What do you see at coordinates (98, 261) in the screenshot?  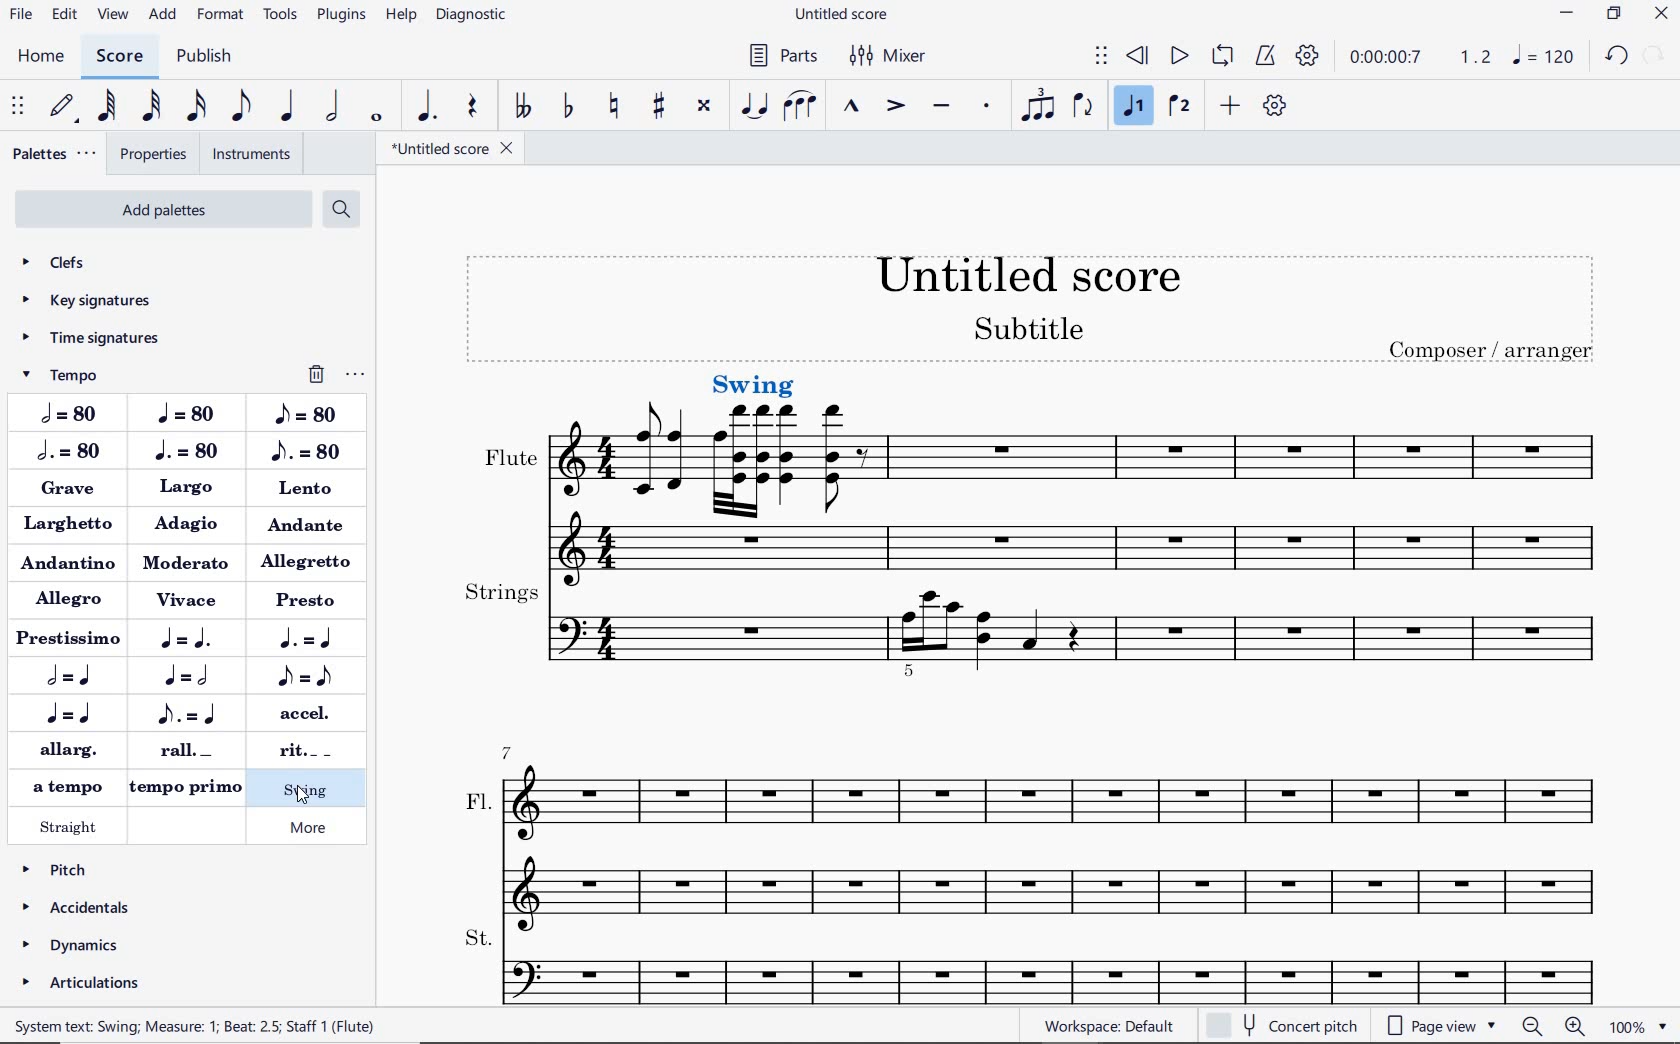 I see `clefs` at bounding box center [98, 261].